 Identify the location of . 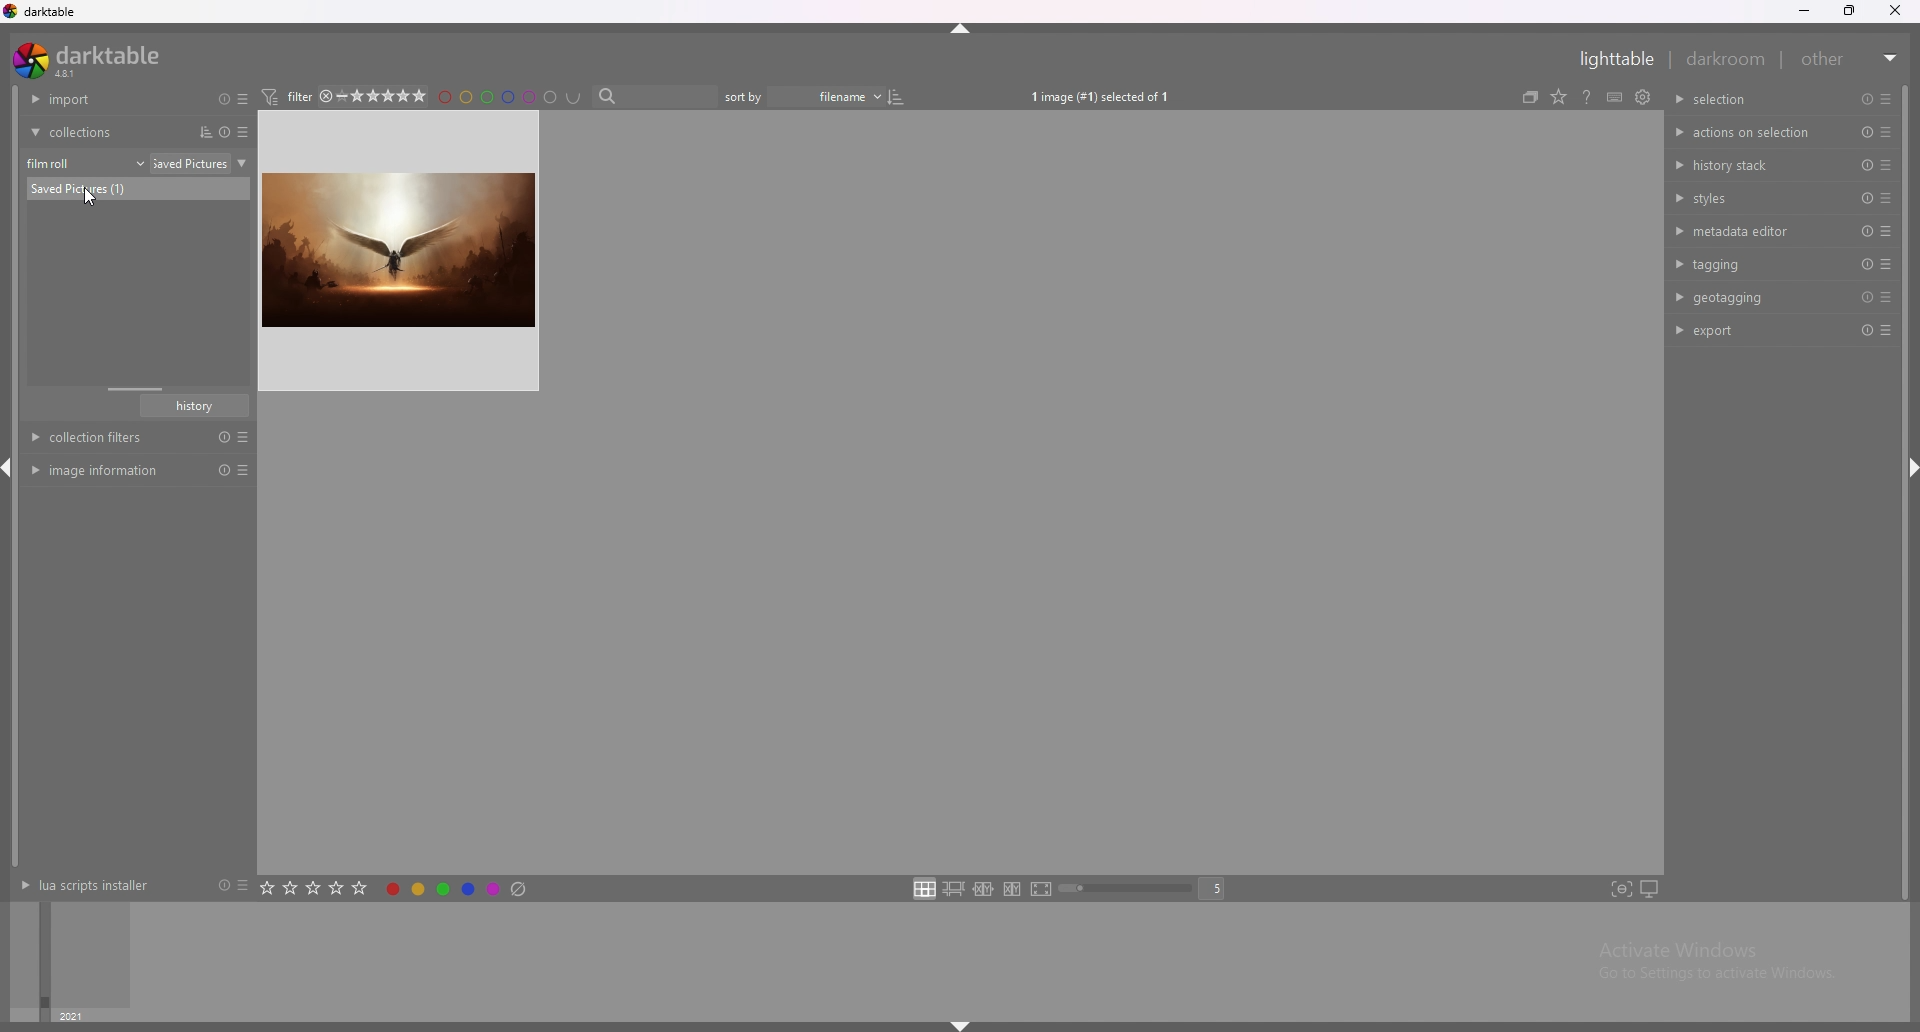
(1888, 265).